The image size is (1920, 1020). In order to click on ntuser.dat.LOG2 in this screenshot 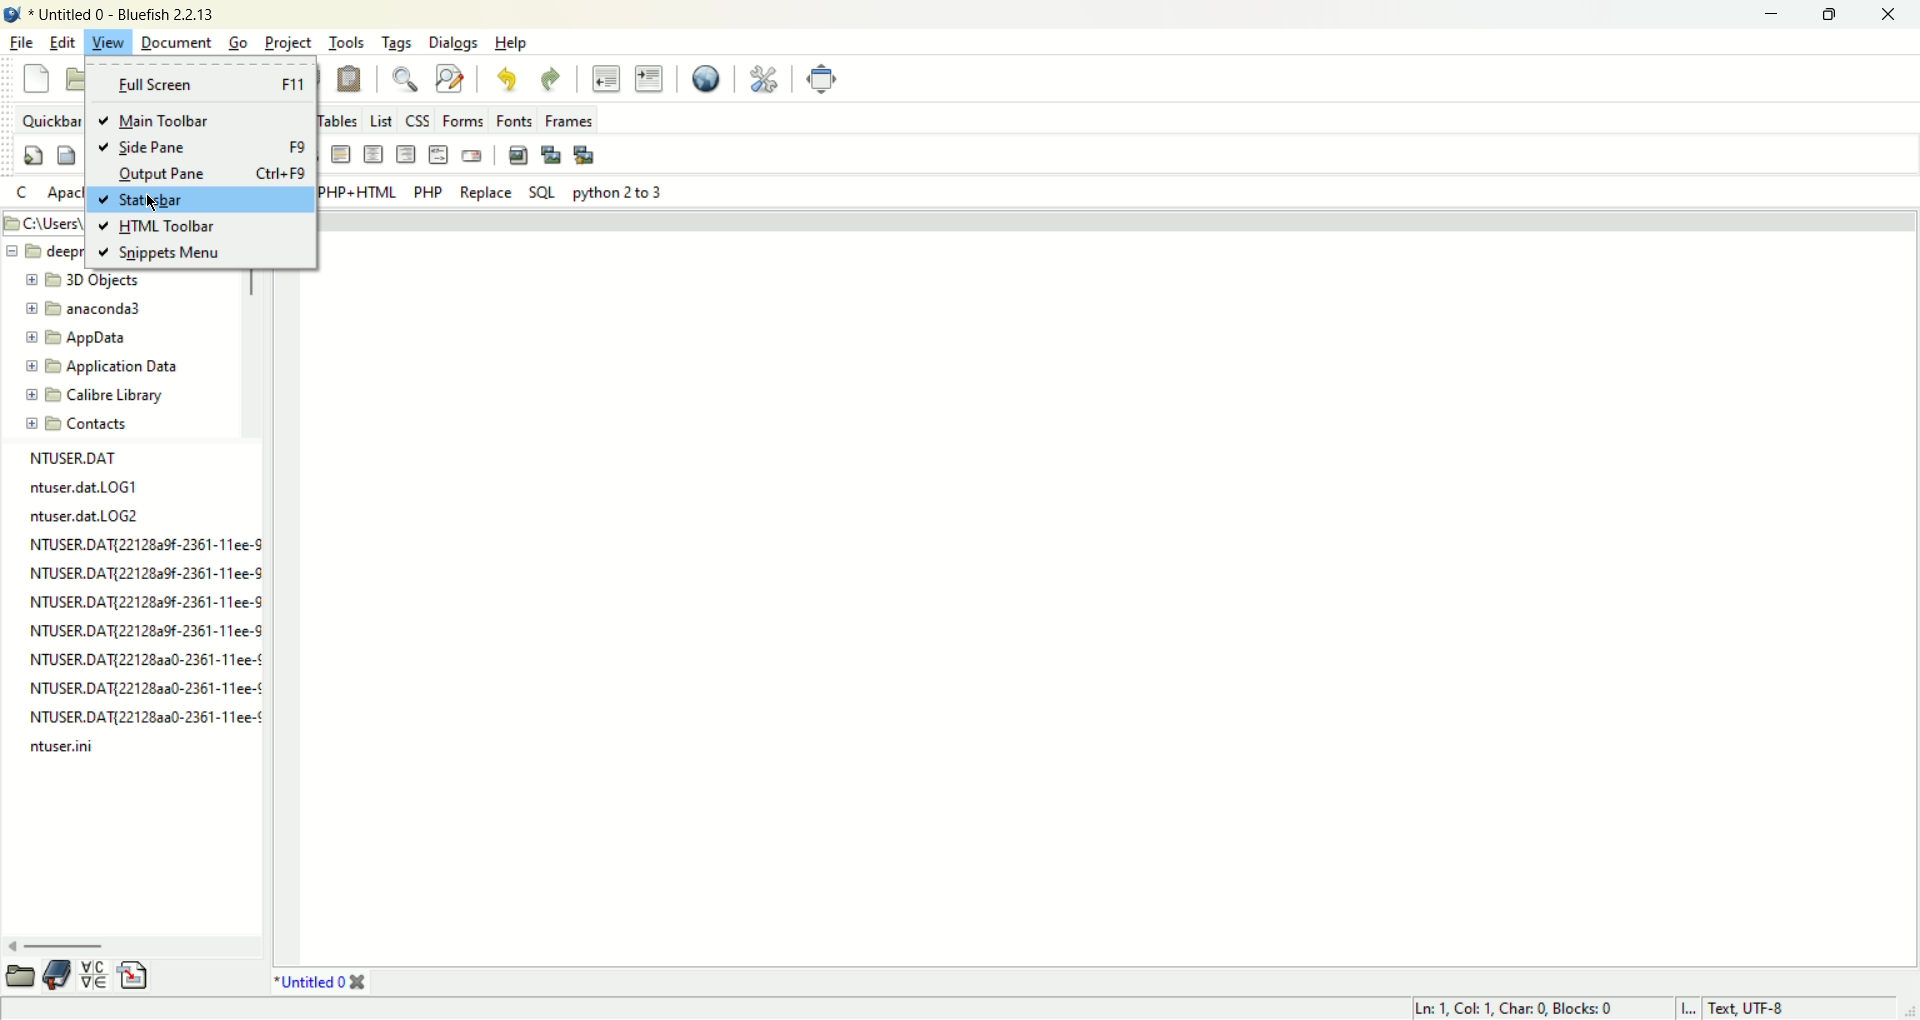, I will do `click(85, 516)`.